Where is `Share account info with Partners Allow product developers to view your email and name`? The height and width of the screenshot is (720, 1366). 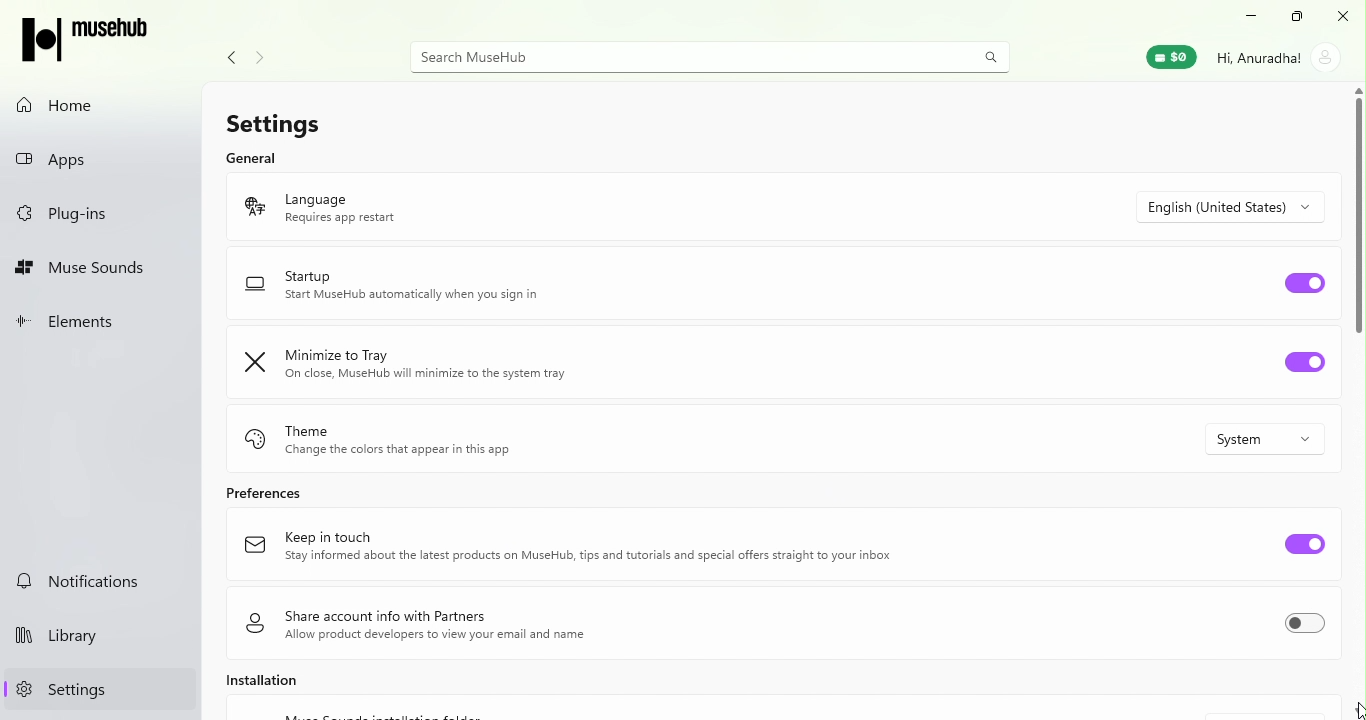 Share account info with Partners Allow product developers to view your email and name is located at coordinates (518, 625).